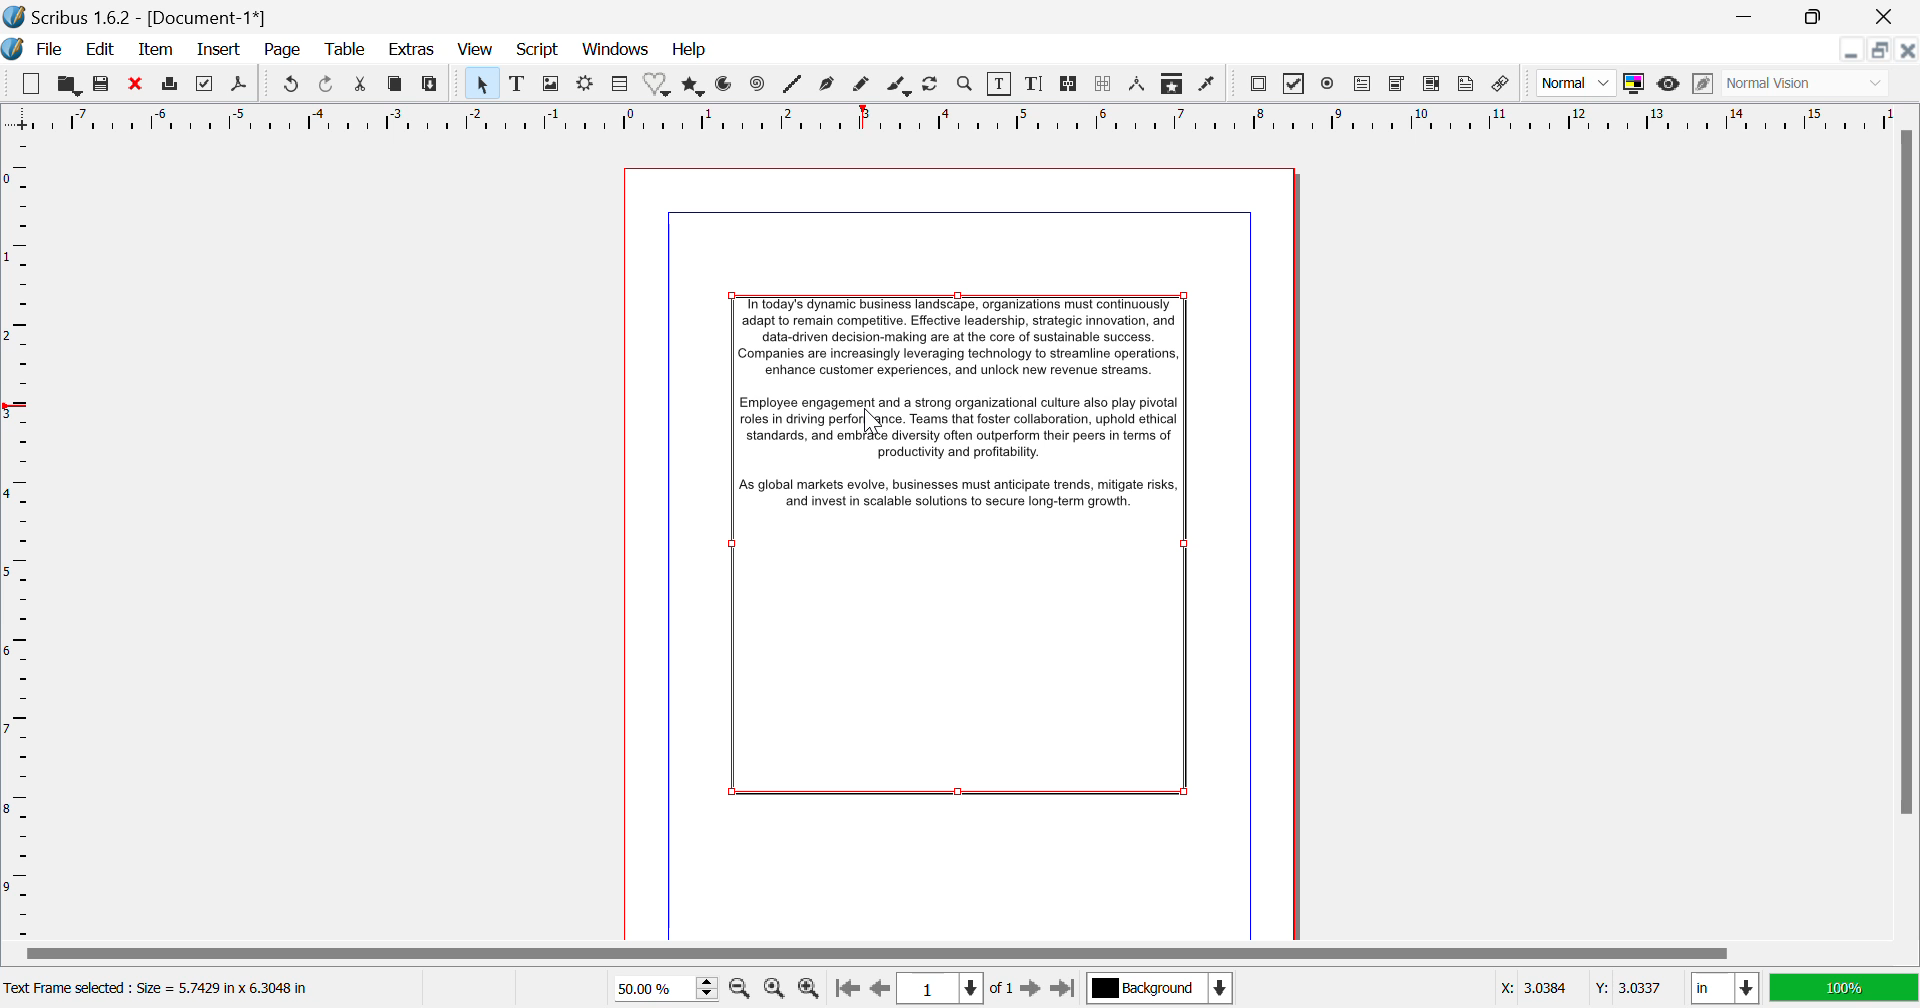 The width and height of the screenshot is (1920, 1008). What do you see at coordinates (955, 116) in the screenshot?
I see `Vertical Page Margins` at bounding box center [955, 116].